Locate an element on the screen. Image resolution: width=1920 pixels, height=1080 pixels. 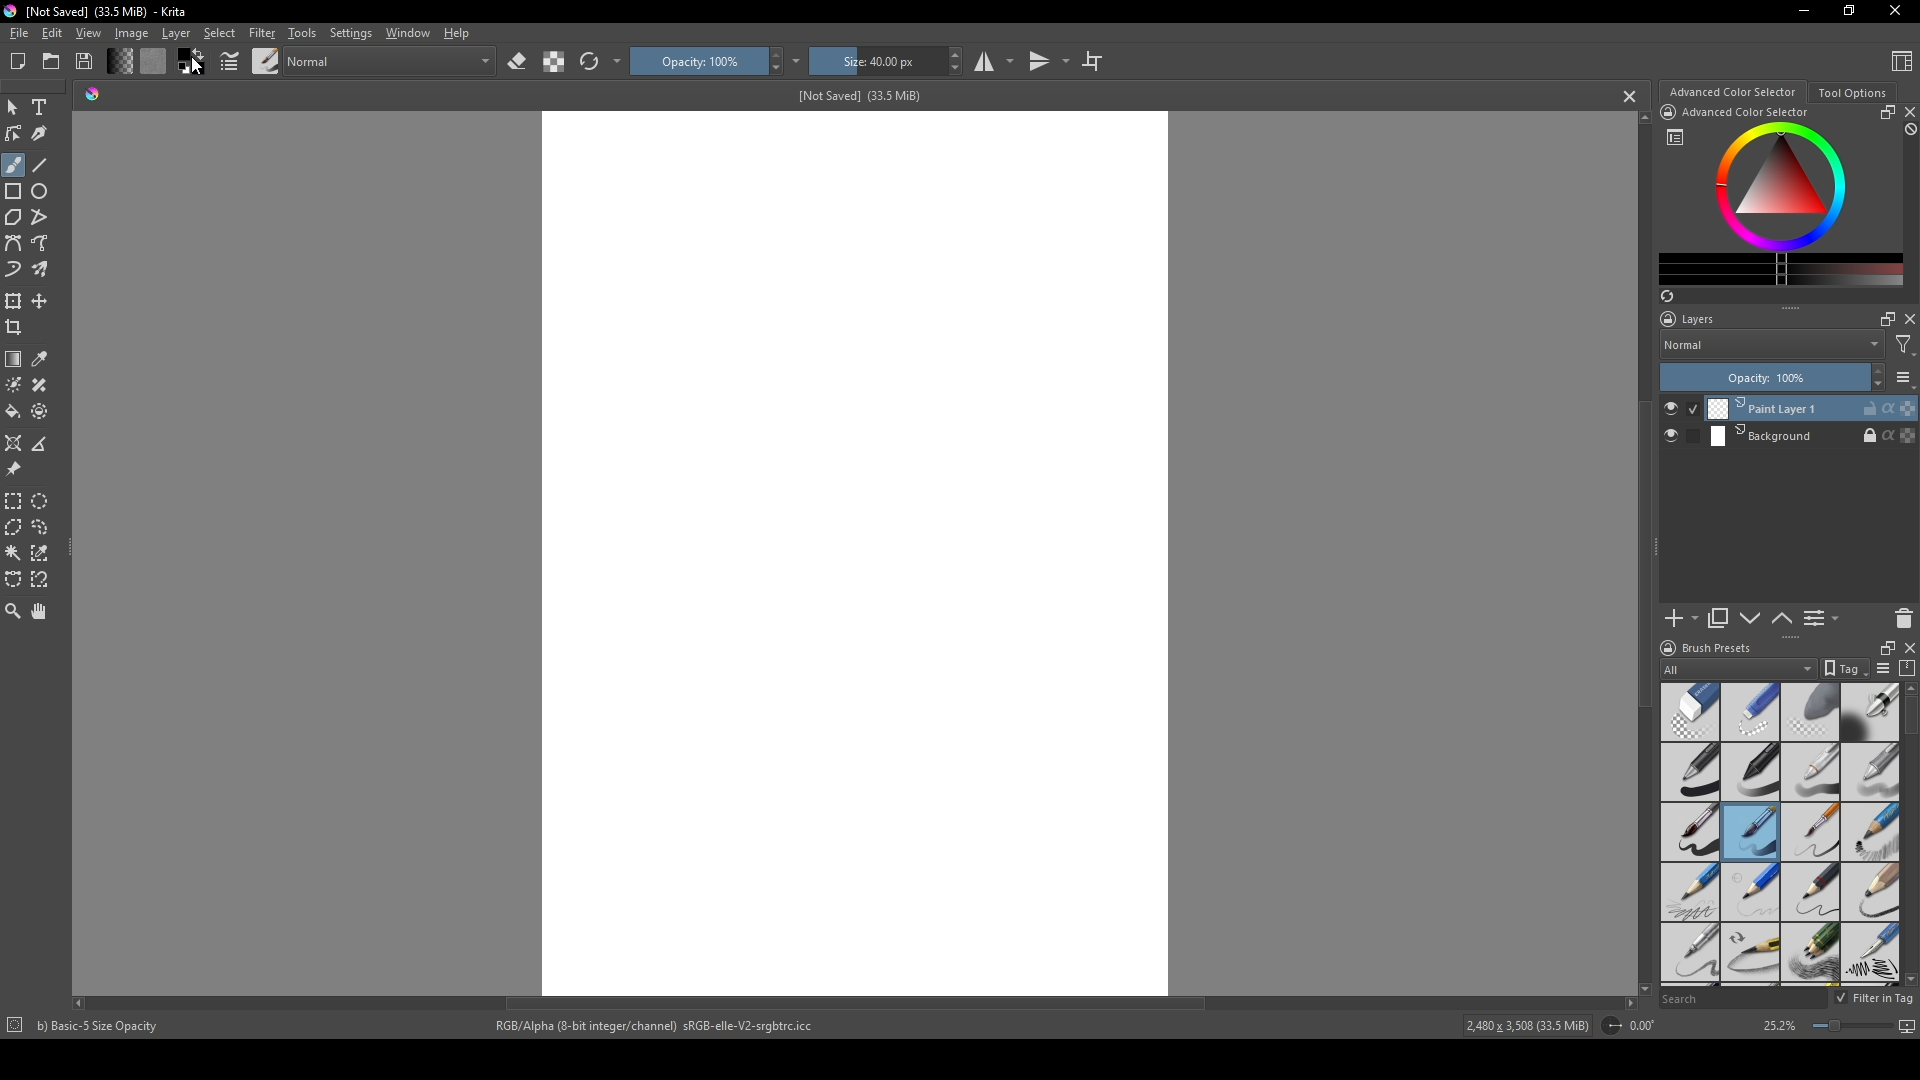
thick brush is located at coordinates (1690, 833).